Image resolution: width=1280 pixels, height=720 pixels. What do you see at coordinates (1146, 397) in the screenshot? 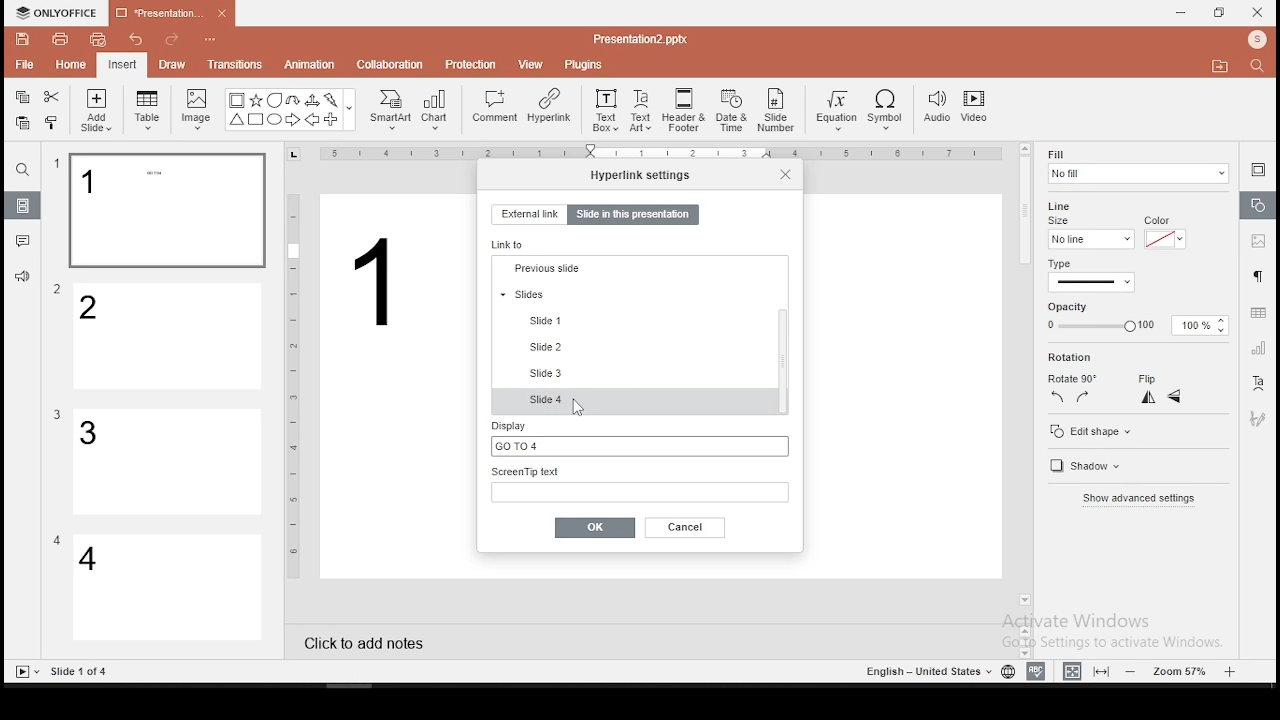
I see `flip horizontal` at bounding box center [1146, 397].